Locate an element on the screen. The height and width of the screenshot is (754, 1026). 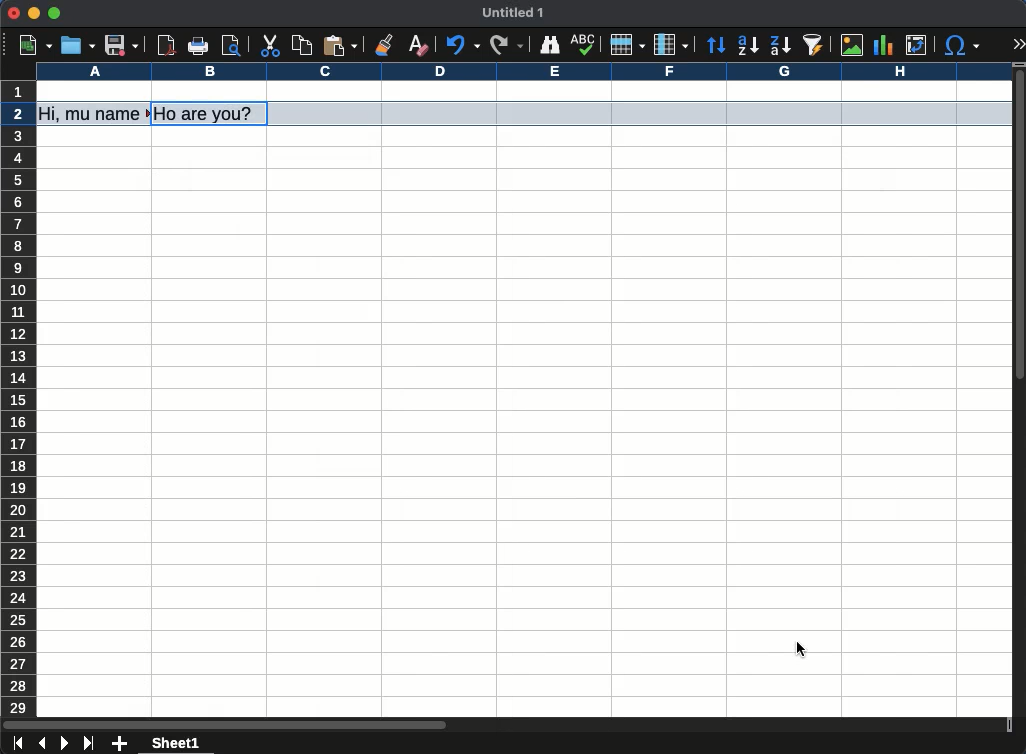
next sheet is located at coordinates (65, 743).